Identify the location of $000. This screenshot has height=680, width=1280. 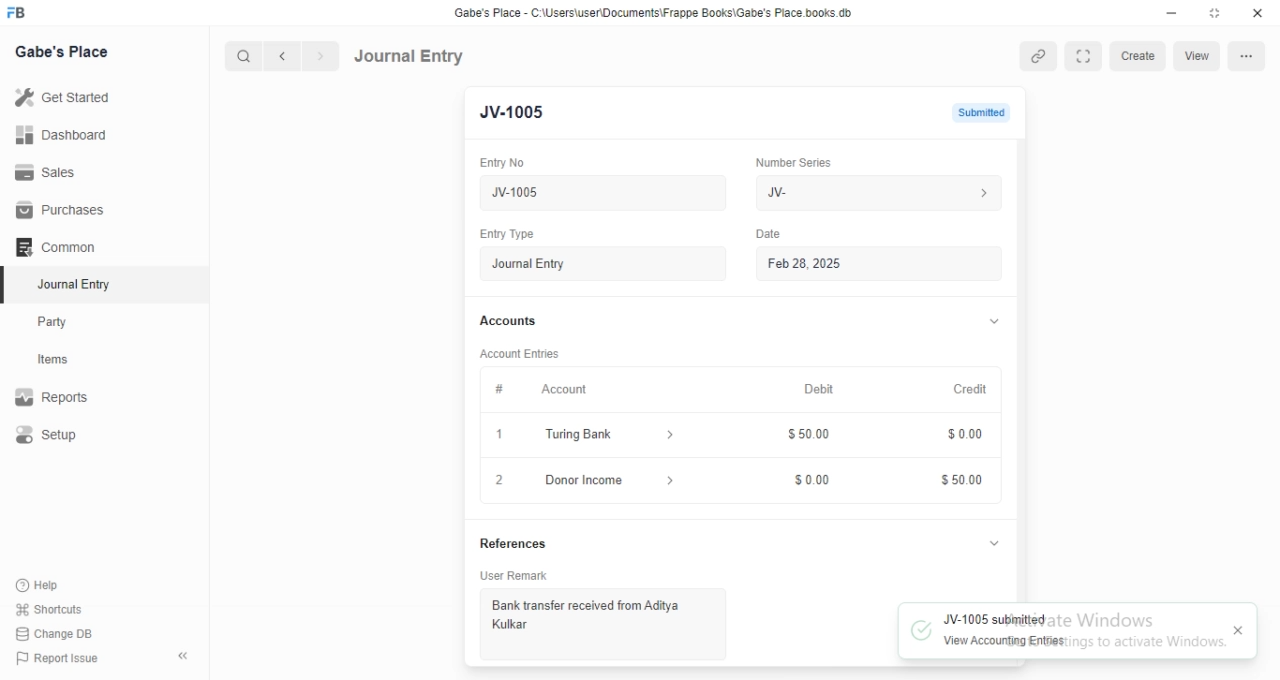
(967, 435).